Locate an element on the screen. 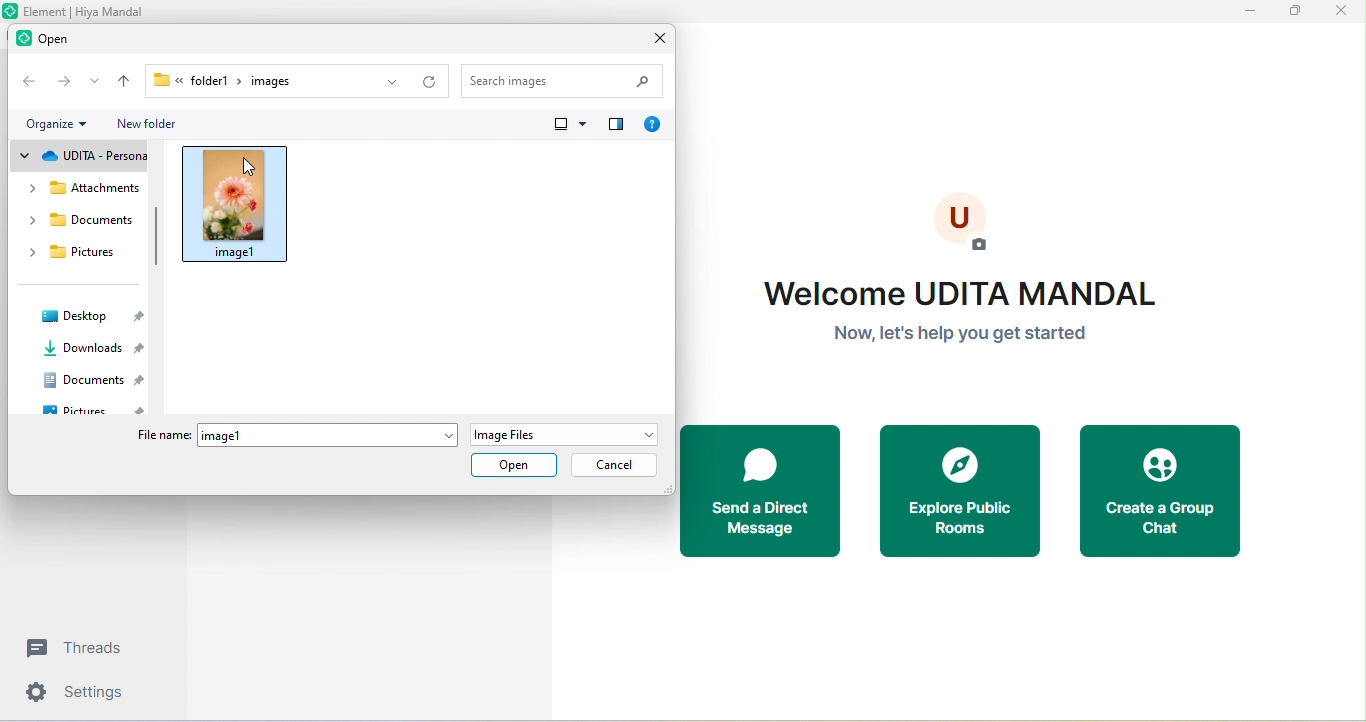 Image resolution: width=1366 pixels, height=722 pixels. maximize is located at coordinates (1294, 12).